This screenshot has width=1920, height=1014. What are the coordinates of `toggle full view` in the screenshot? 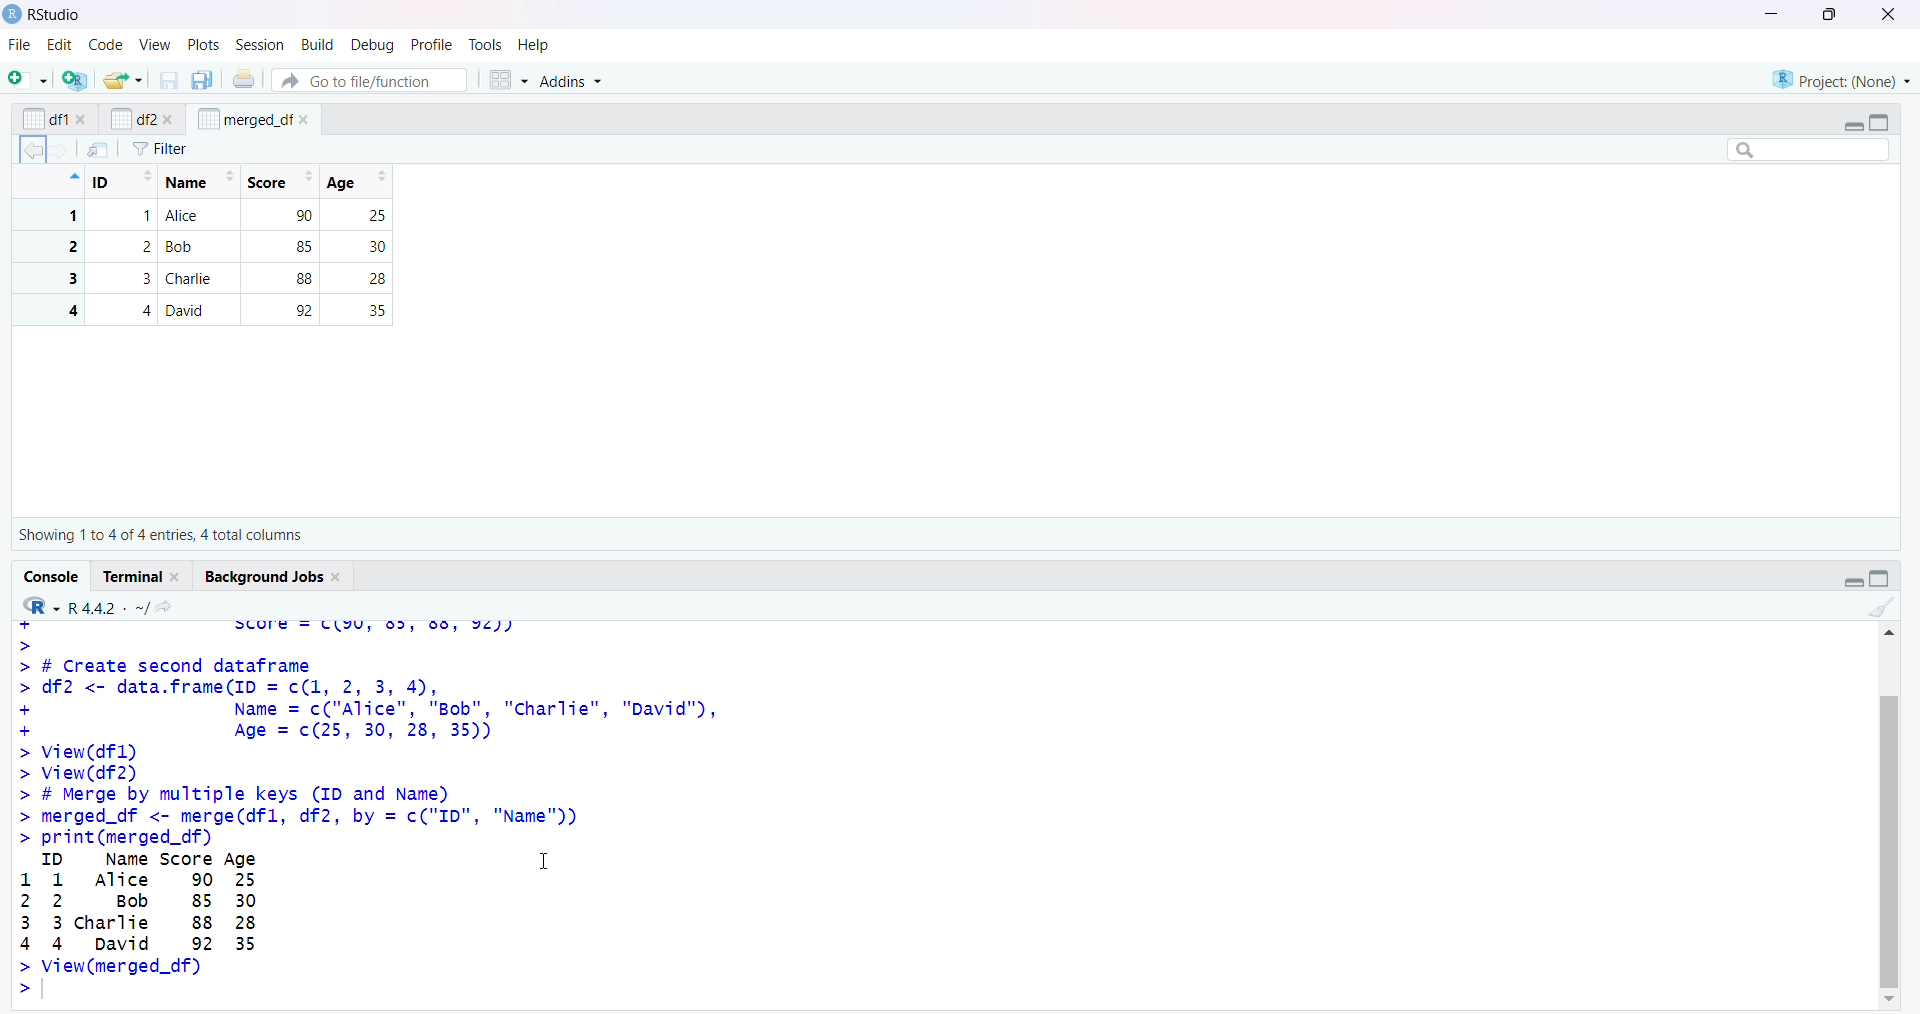 It's located at (1878, 123).